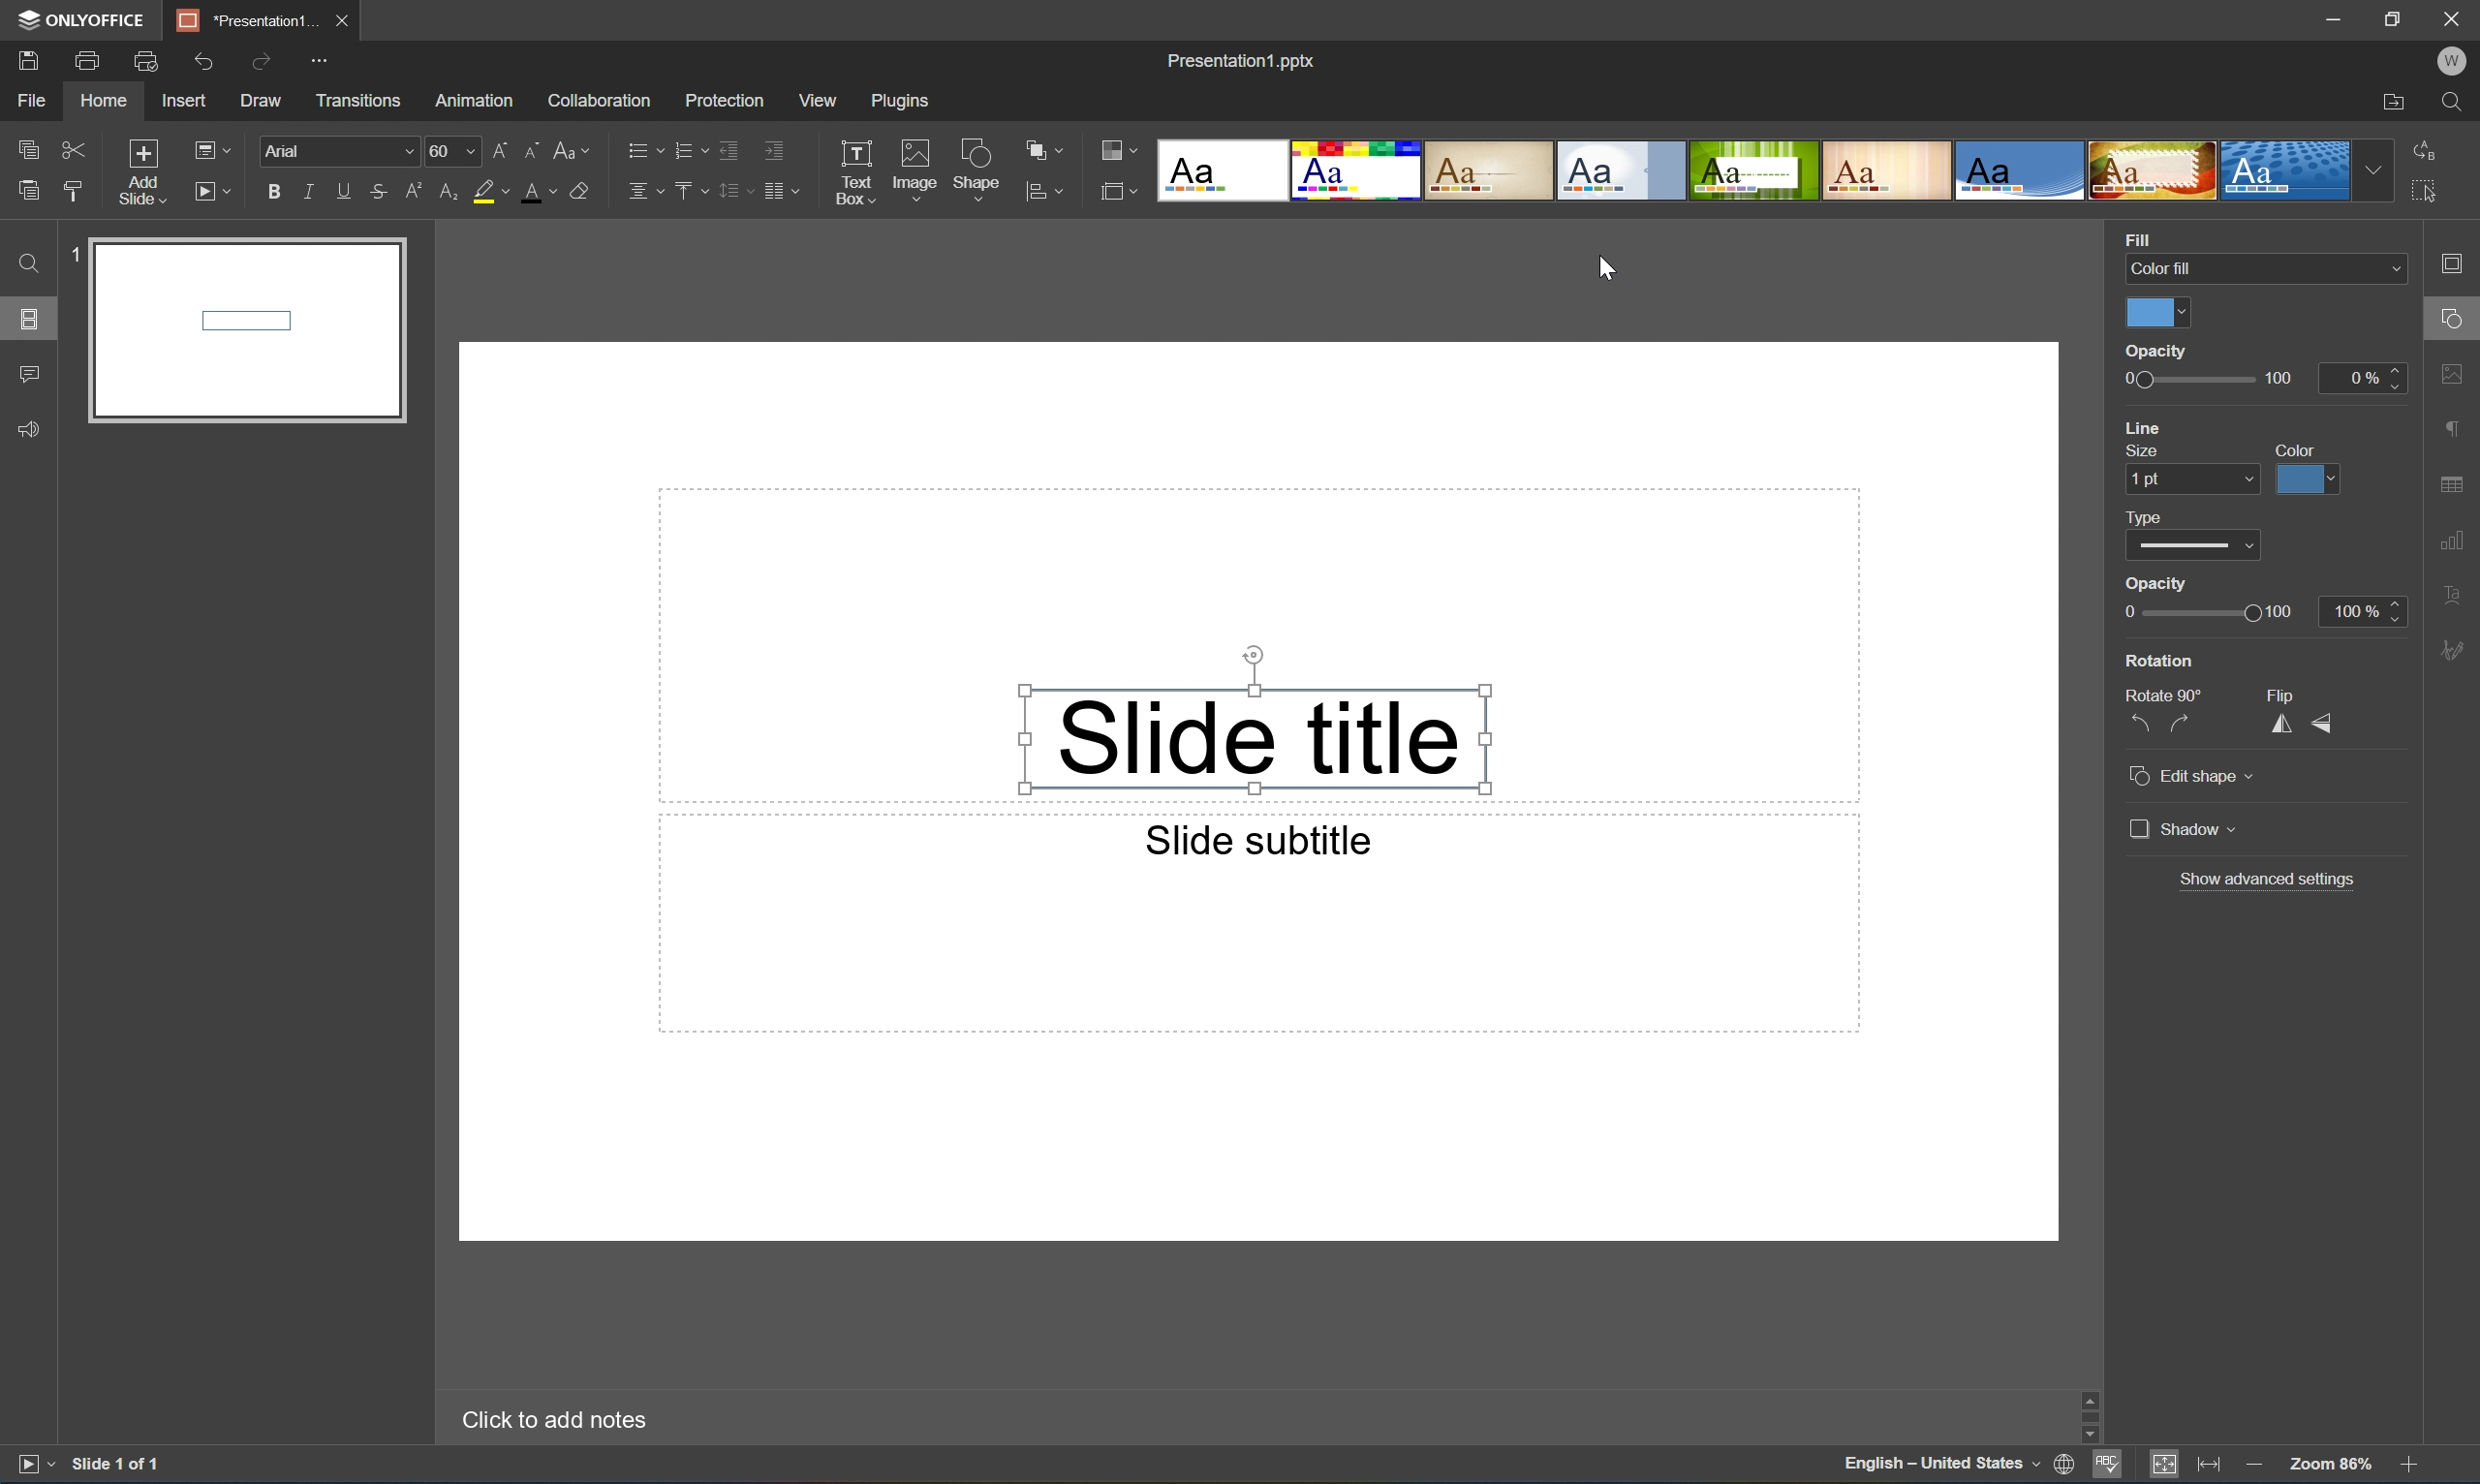 This screenshot has width=2480, height=1484. Describe the element at coordinates (639, 149) in the screenshot. I see `Bullets` at that location.